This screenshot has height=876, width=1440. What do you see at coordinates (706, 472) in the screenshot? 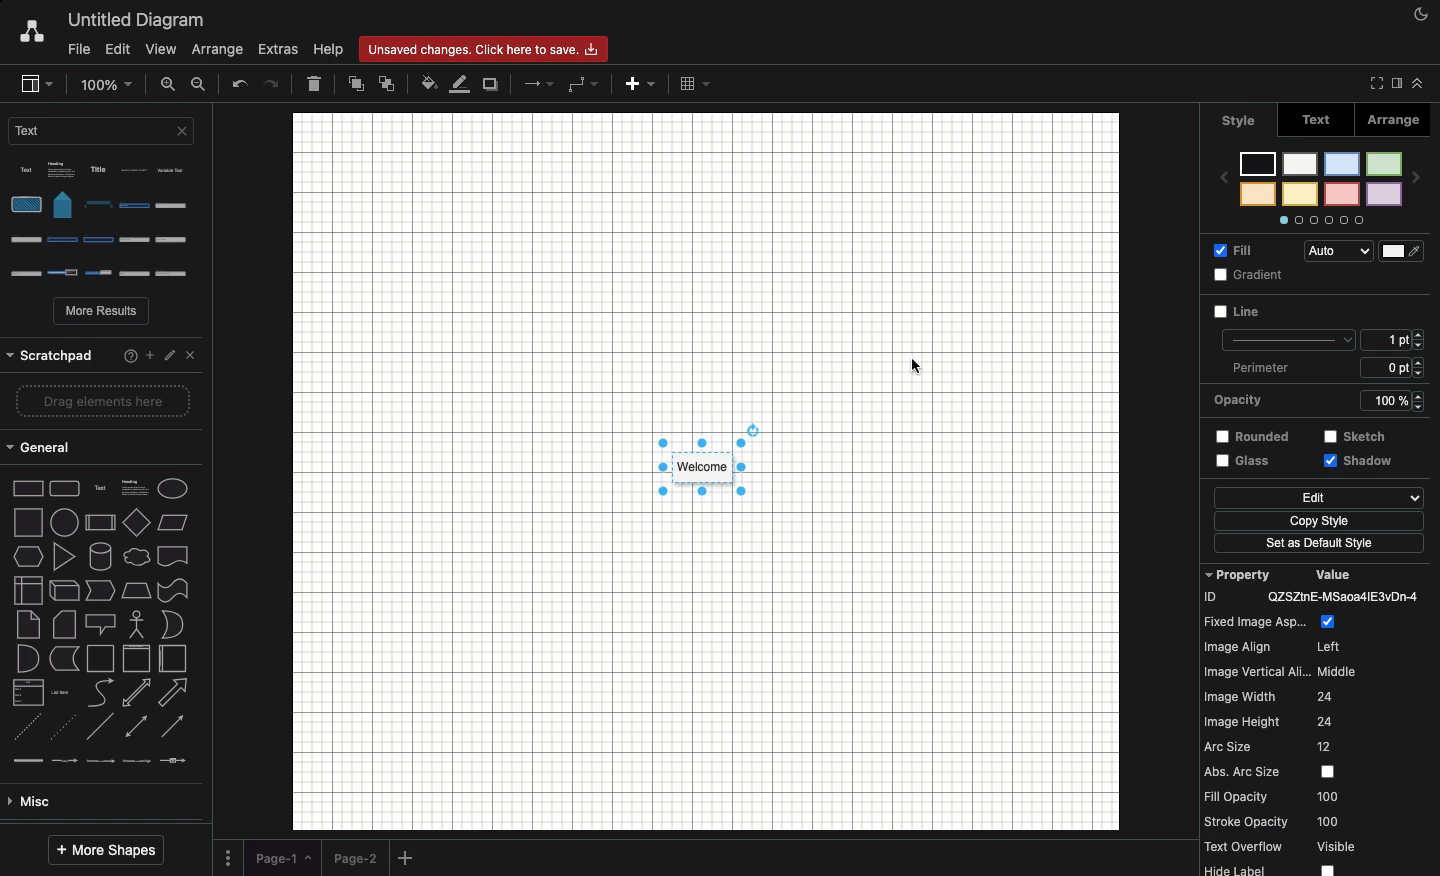
I see `Canvas` at bounding box center [706, 472].